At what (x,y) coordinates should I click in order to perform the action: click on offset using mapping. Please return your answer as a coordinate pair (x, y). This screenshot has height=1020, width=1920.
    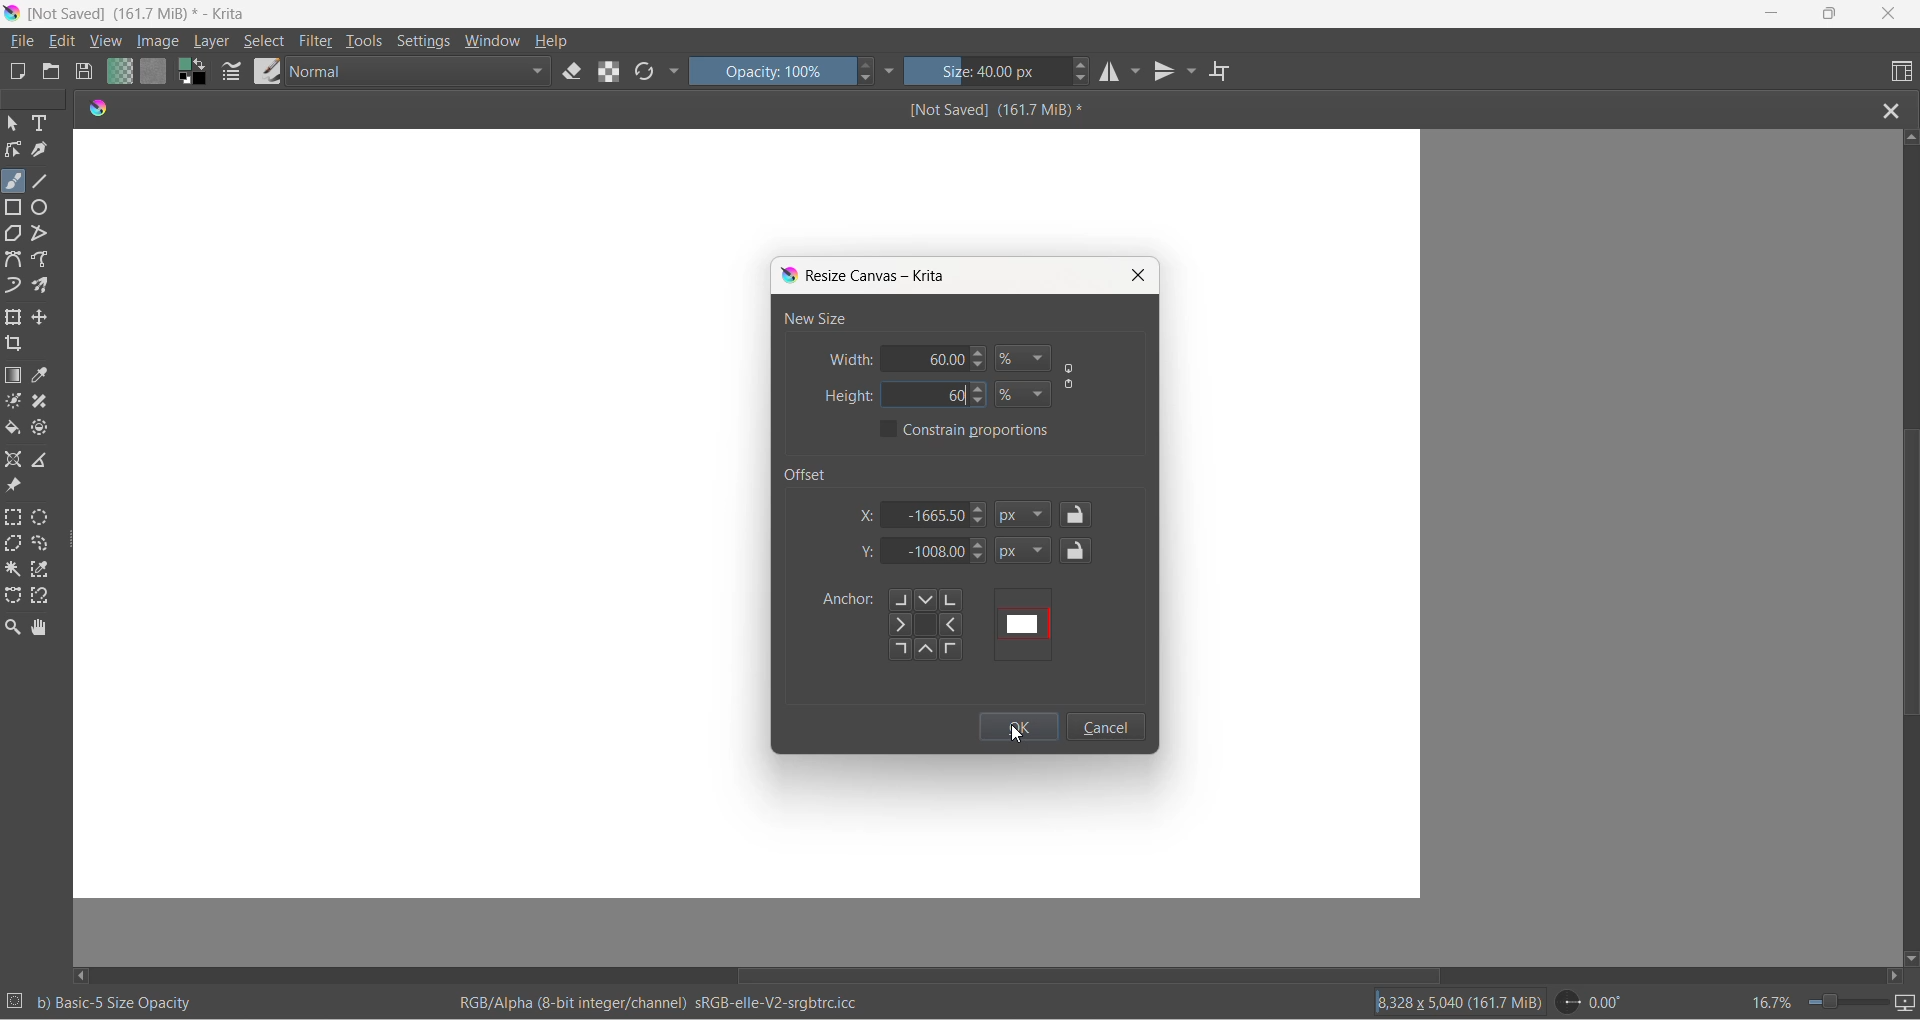
    Looking at the image, I should click on (1025, 624).